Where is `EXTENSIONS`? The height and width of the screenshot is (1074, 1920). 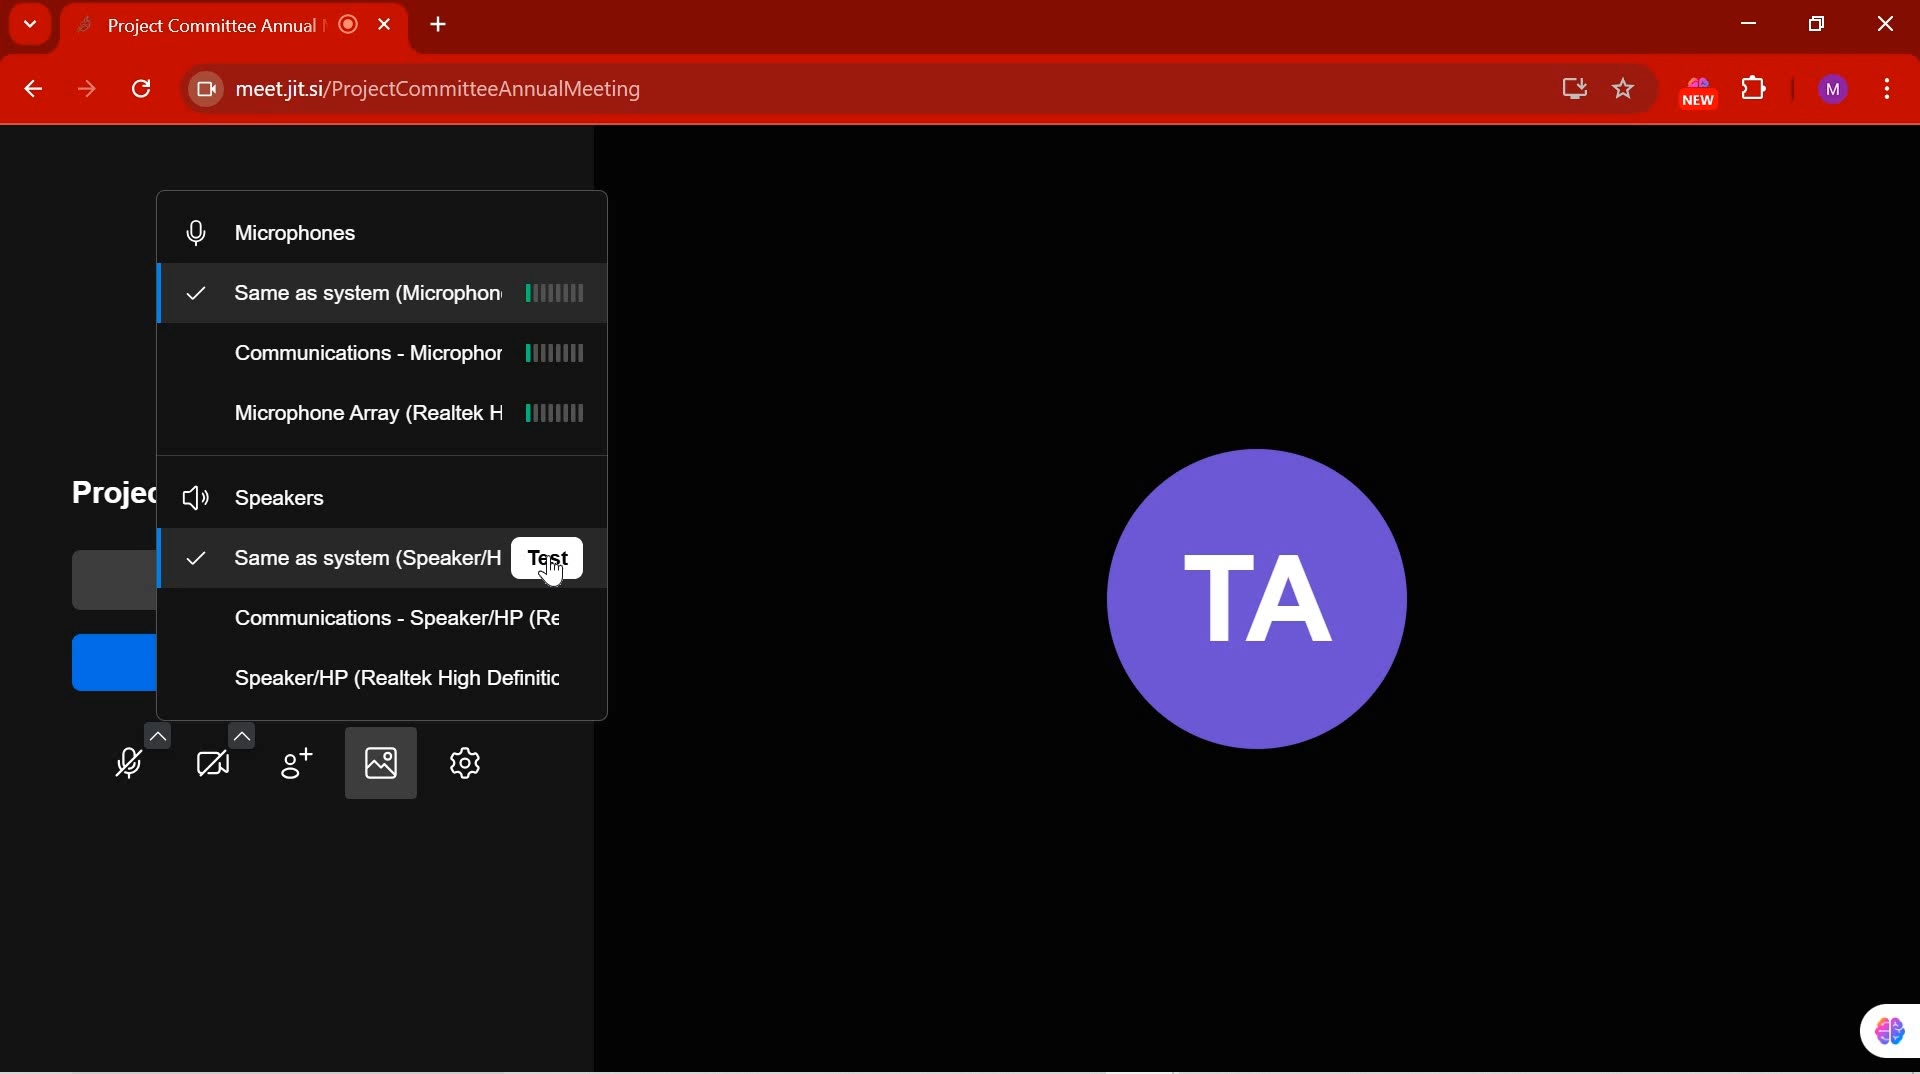 EXTENSIONS is located at coordinates (1756, 91).